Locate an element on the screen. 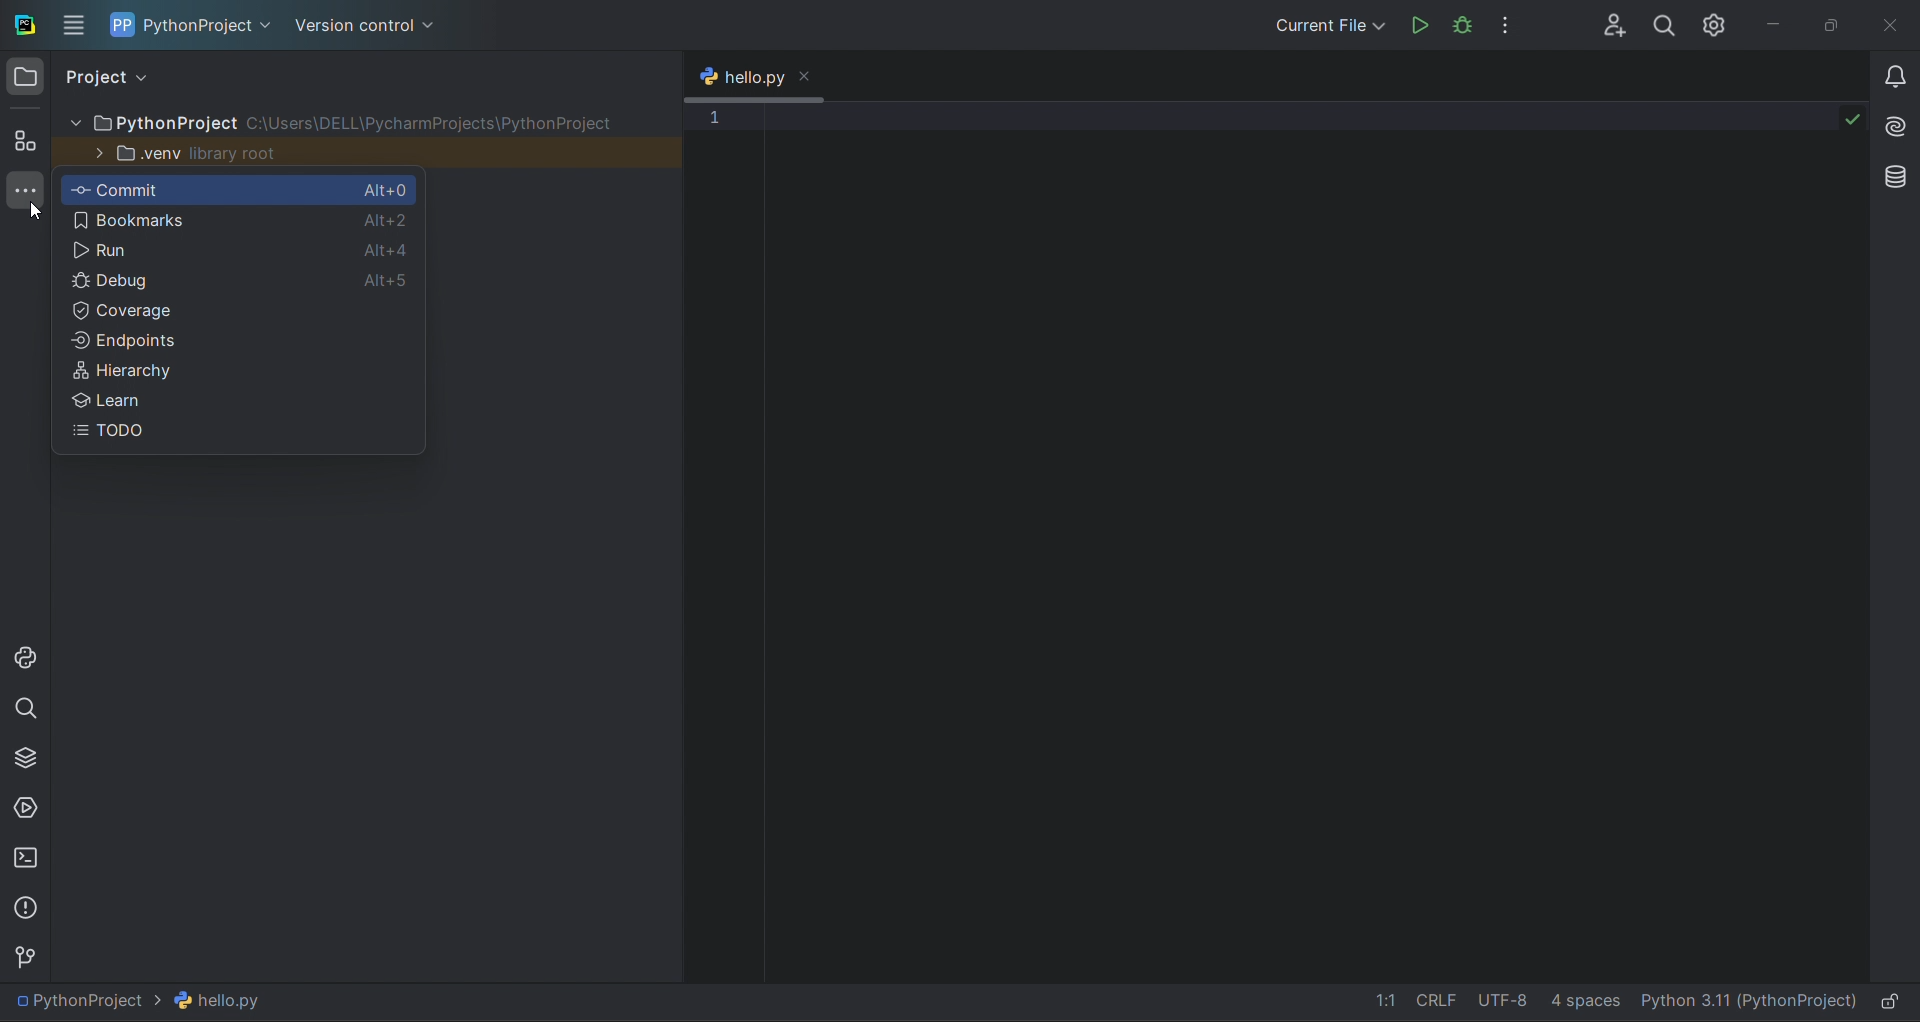 This screenshot has width=1920, height=1022. cursor is located at coordinates (34, 214).